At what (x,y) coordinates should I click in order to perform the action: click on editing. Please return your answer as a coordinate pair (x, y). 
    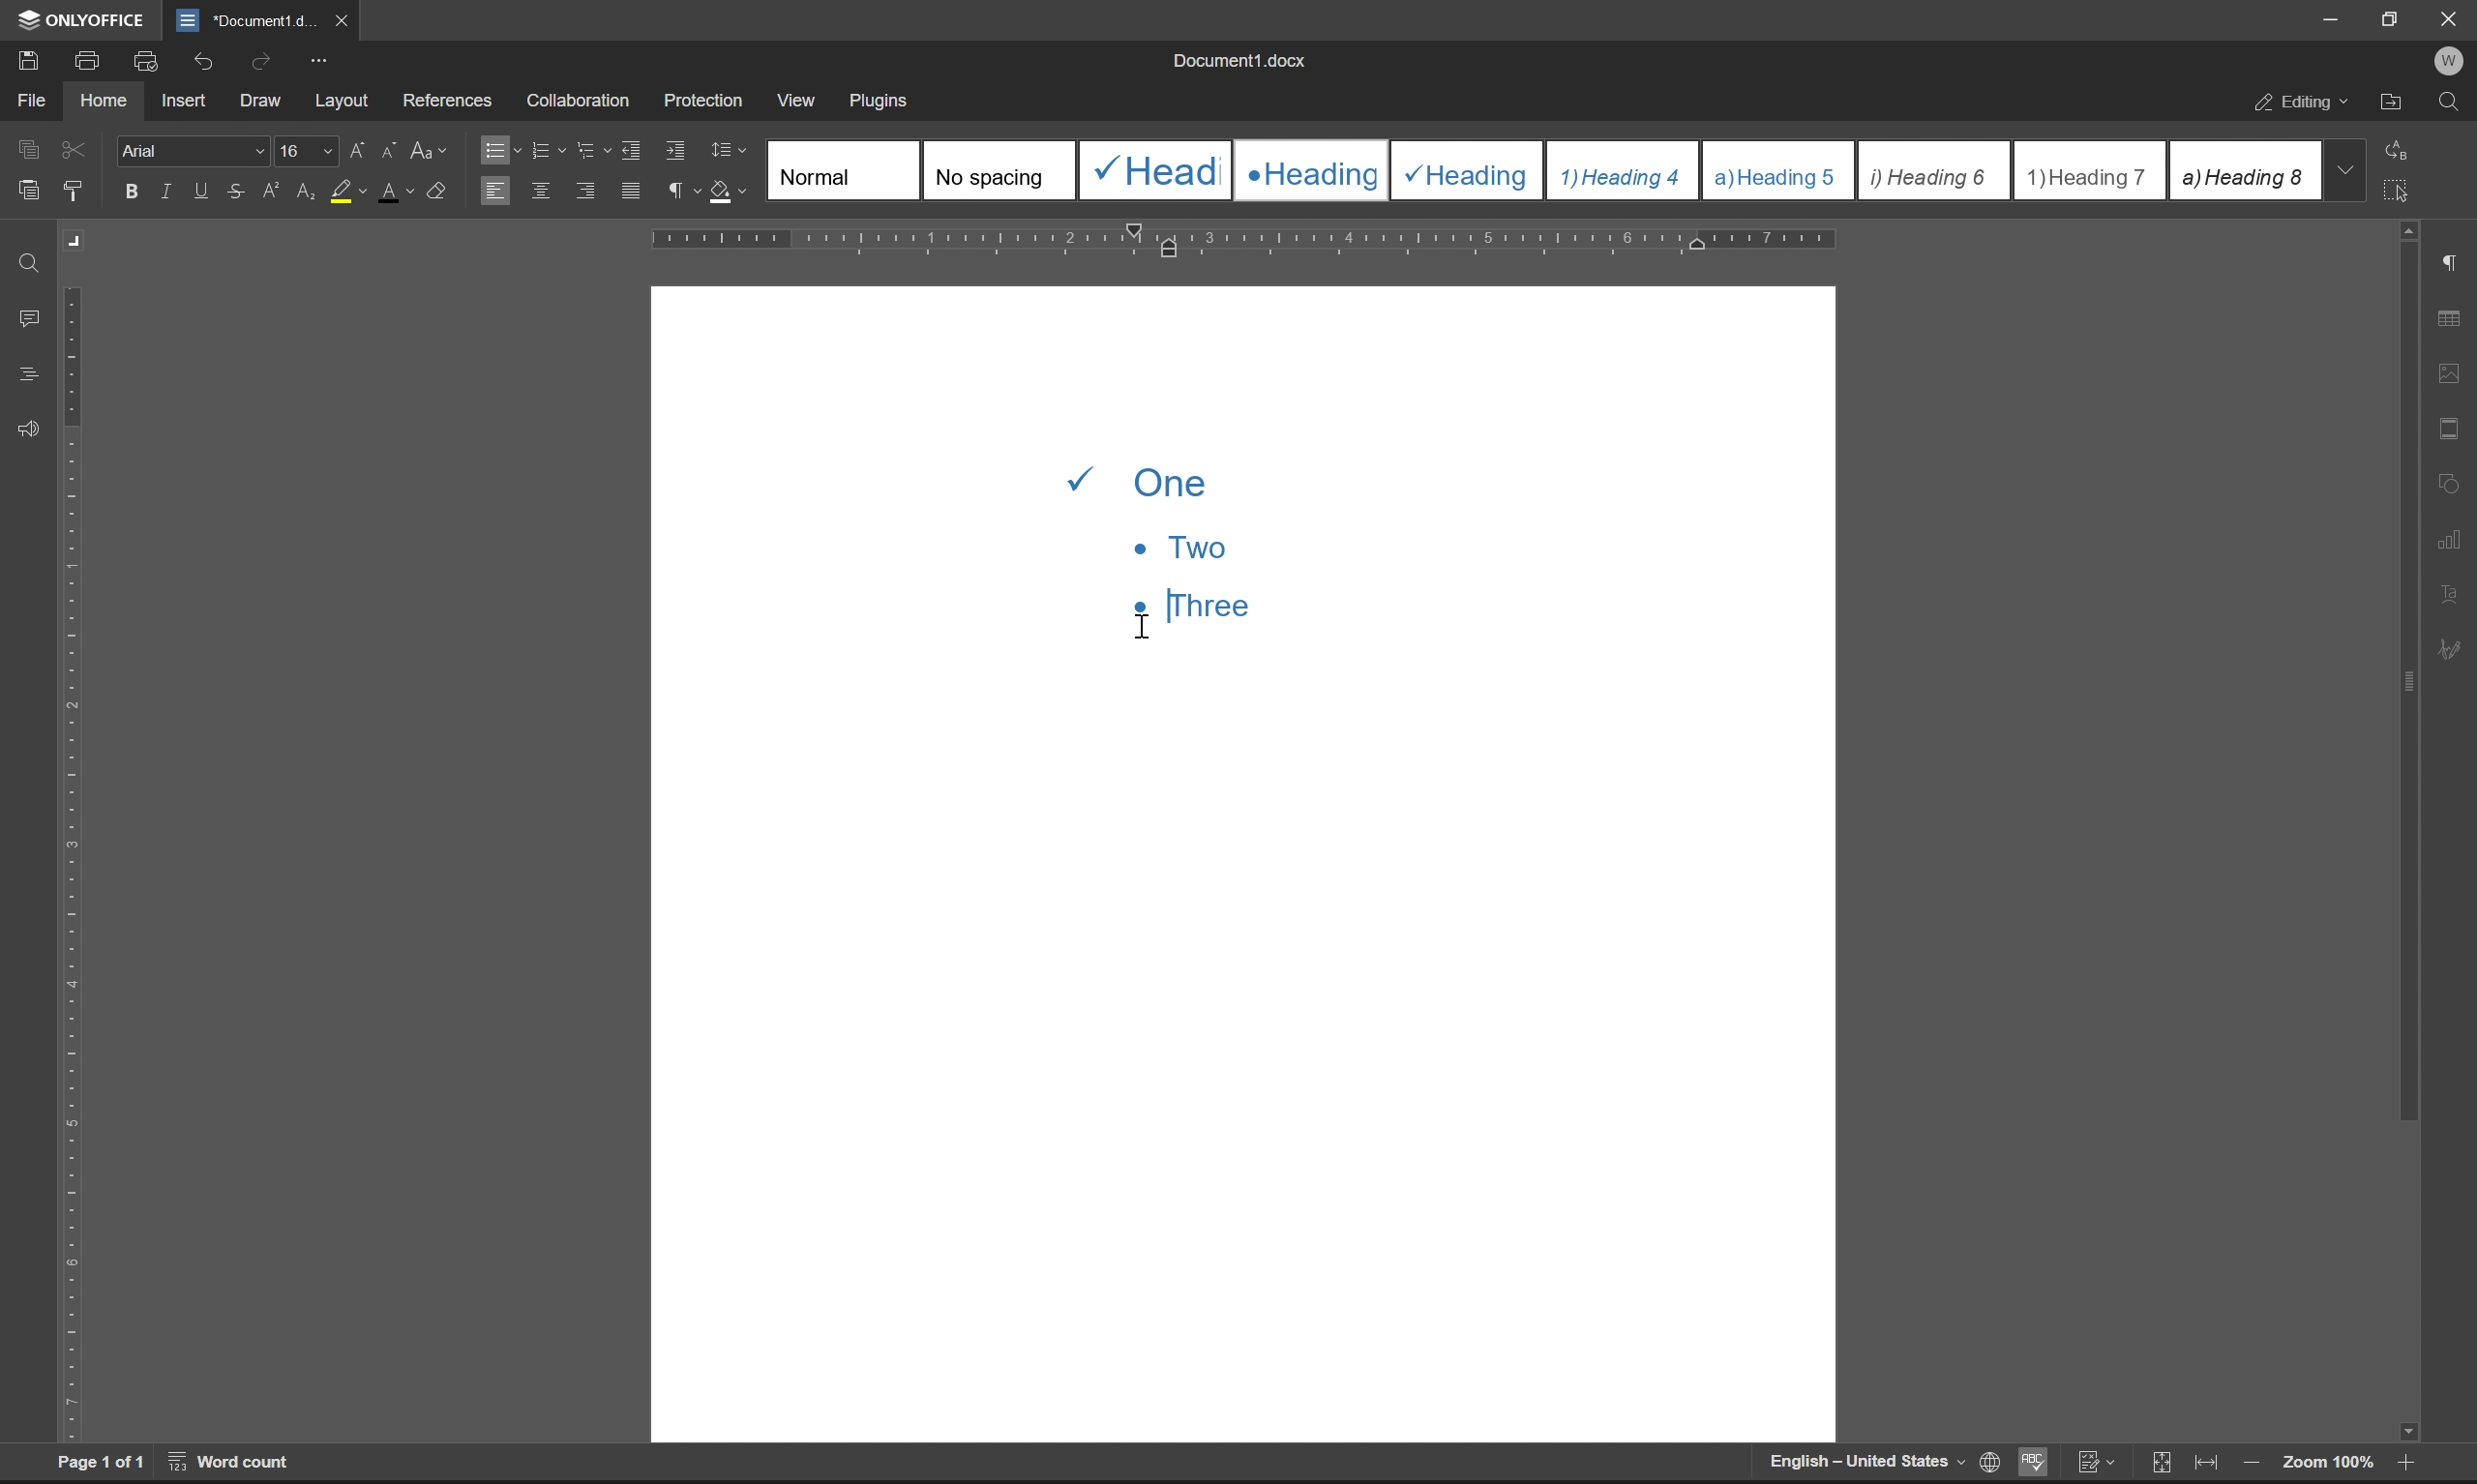
    Looking at the image, I should click on (2304, 105).